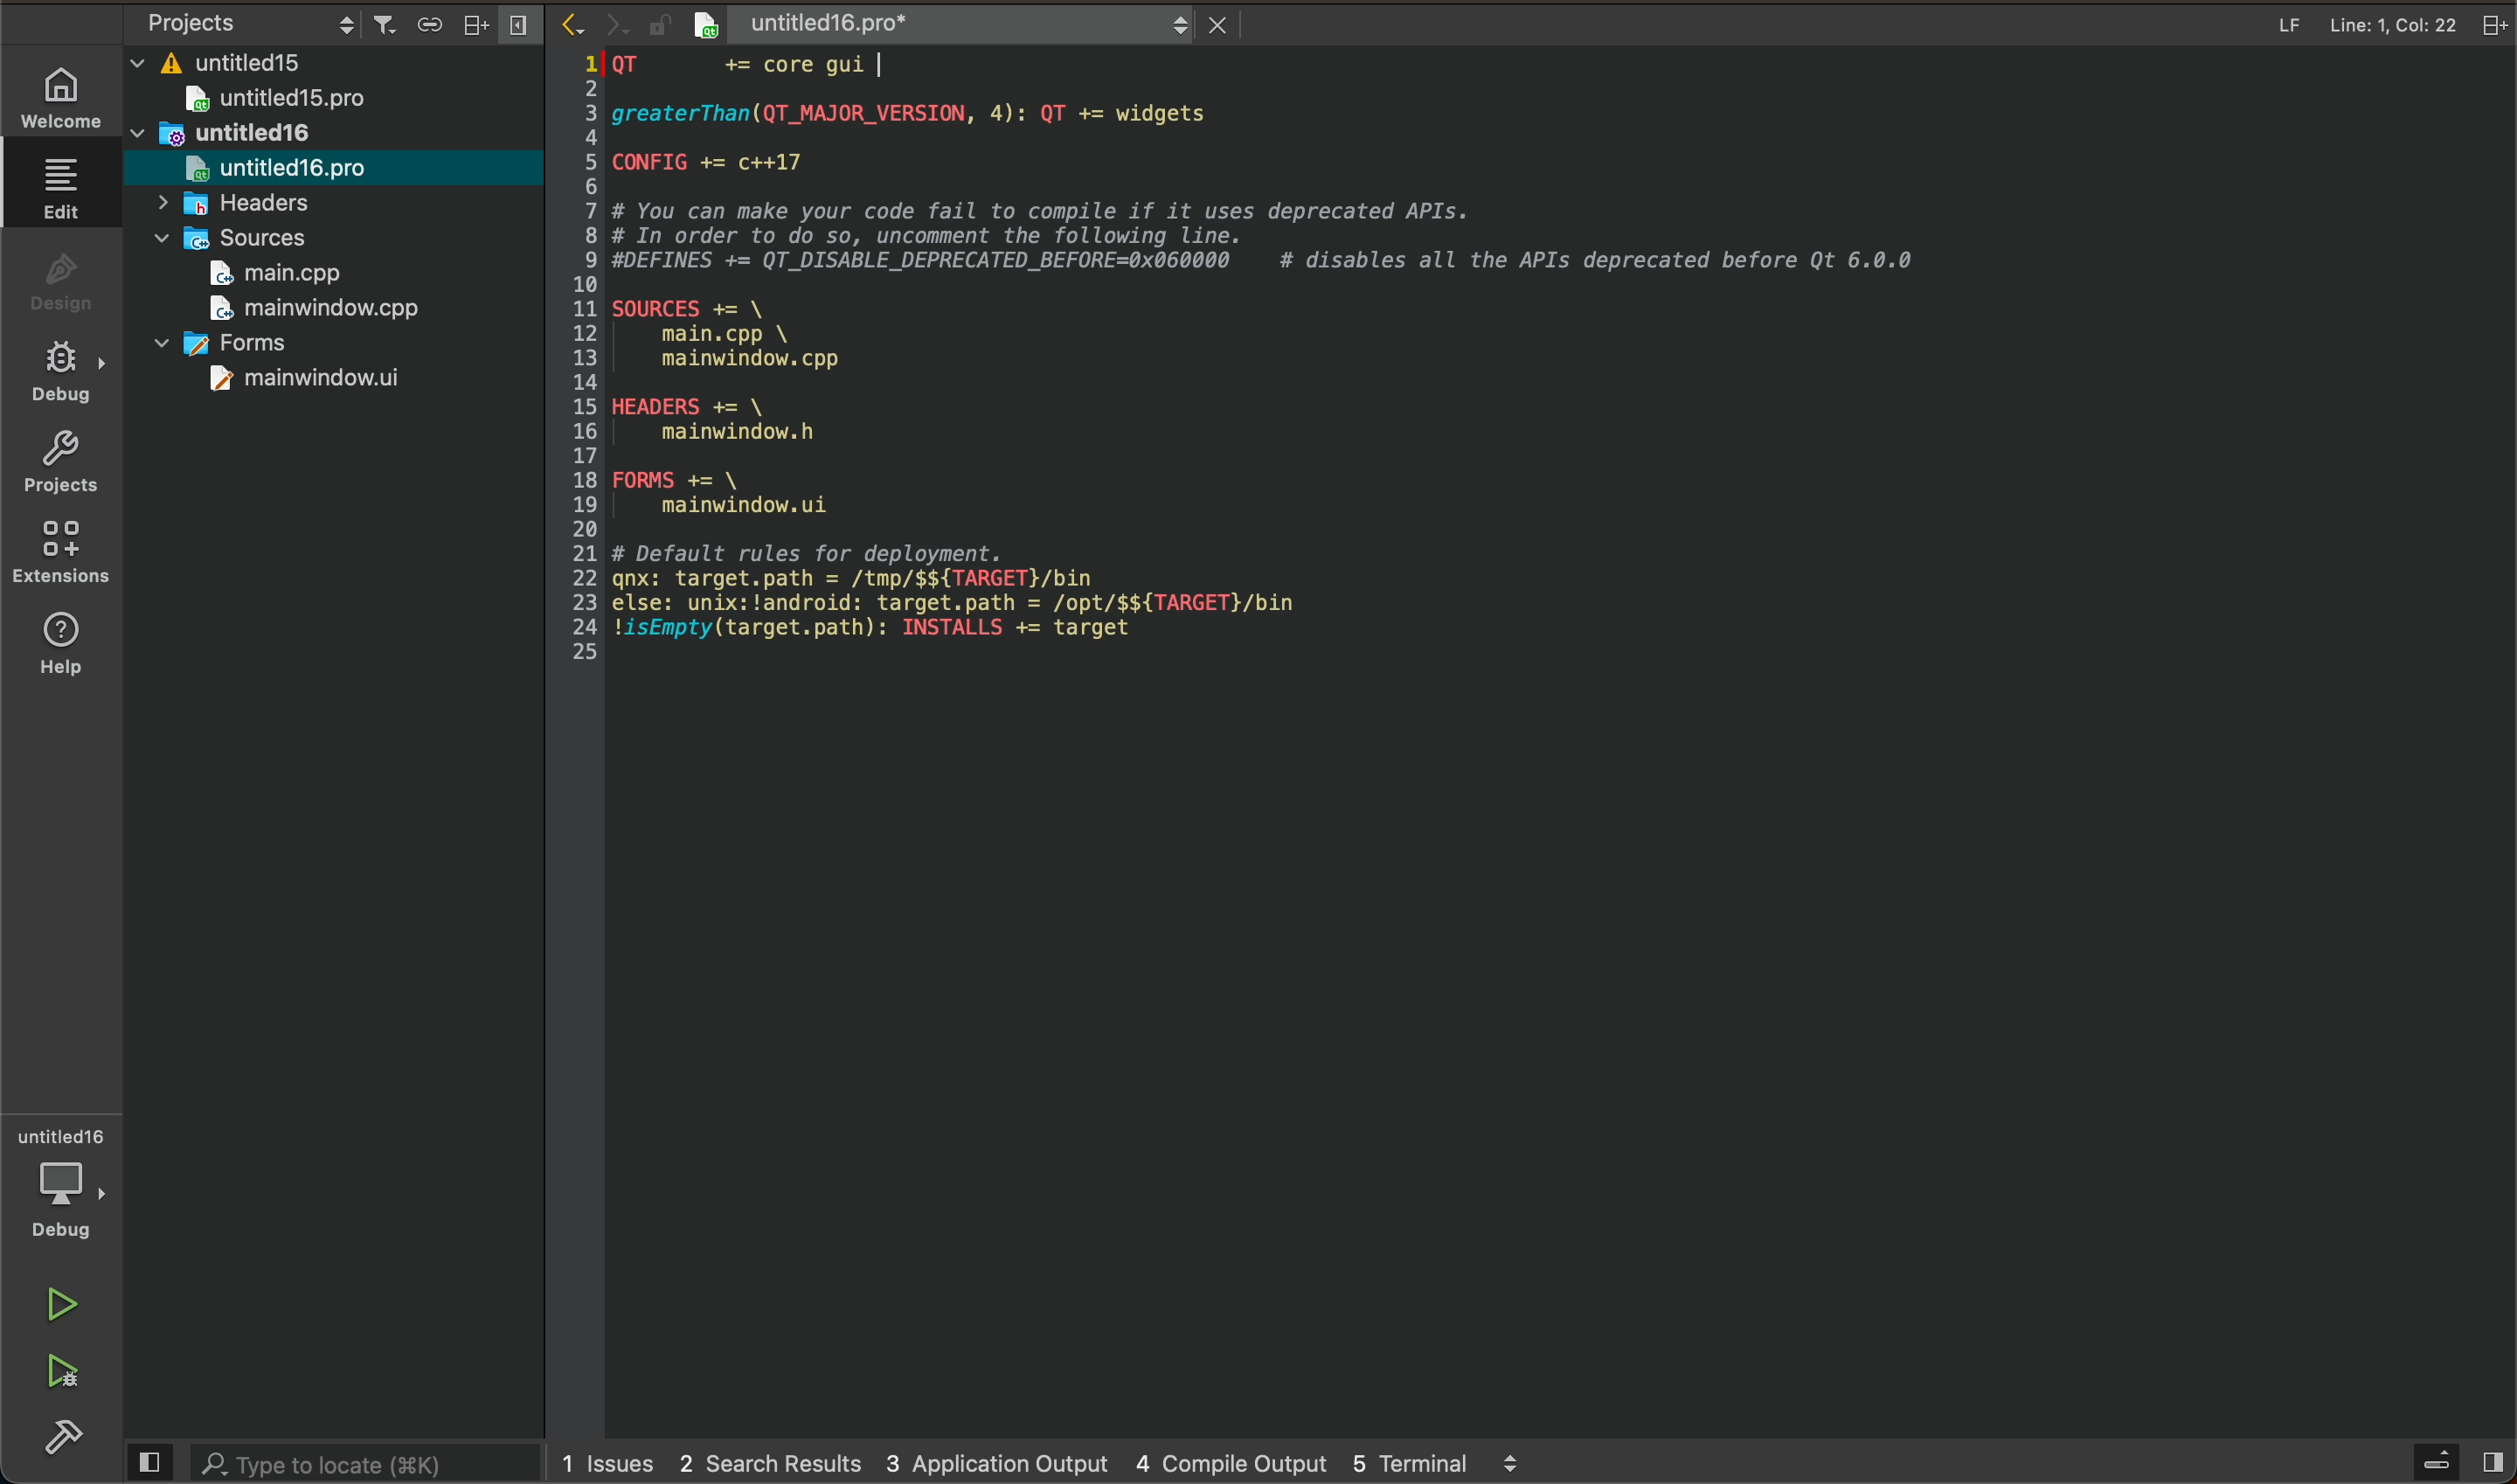 Image resolution: width=2517 pixels, height=1484 pixels. What do you see at coordinates (229, 136) in the screenshot?
I see `untitled16` at bounding box center [229, 136].